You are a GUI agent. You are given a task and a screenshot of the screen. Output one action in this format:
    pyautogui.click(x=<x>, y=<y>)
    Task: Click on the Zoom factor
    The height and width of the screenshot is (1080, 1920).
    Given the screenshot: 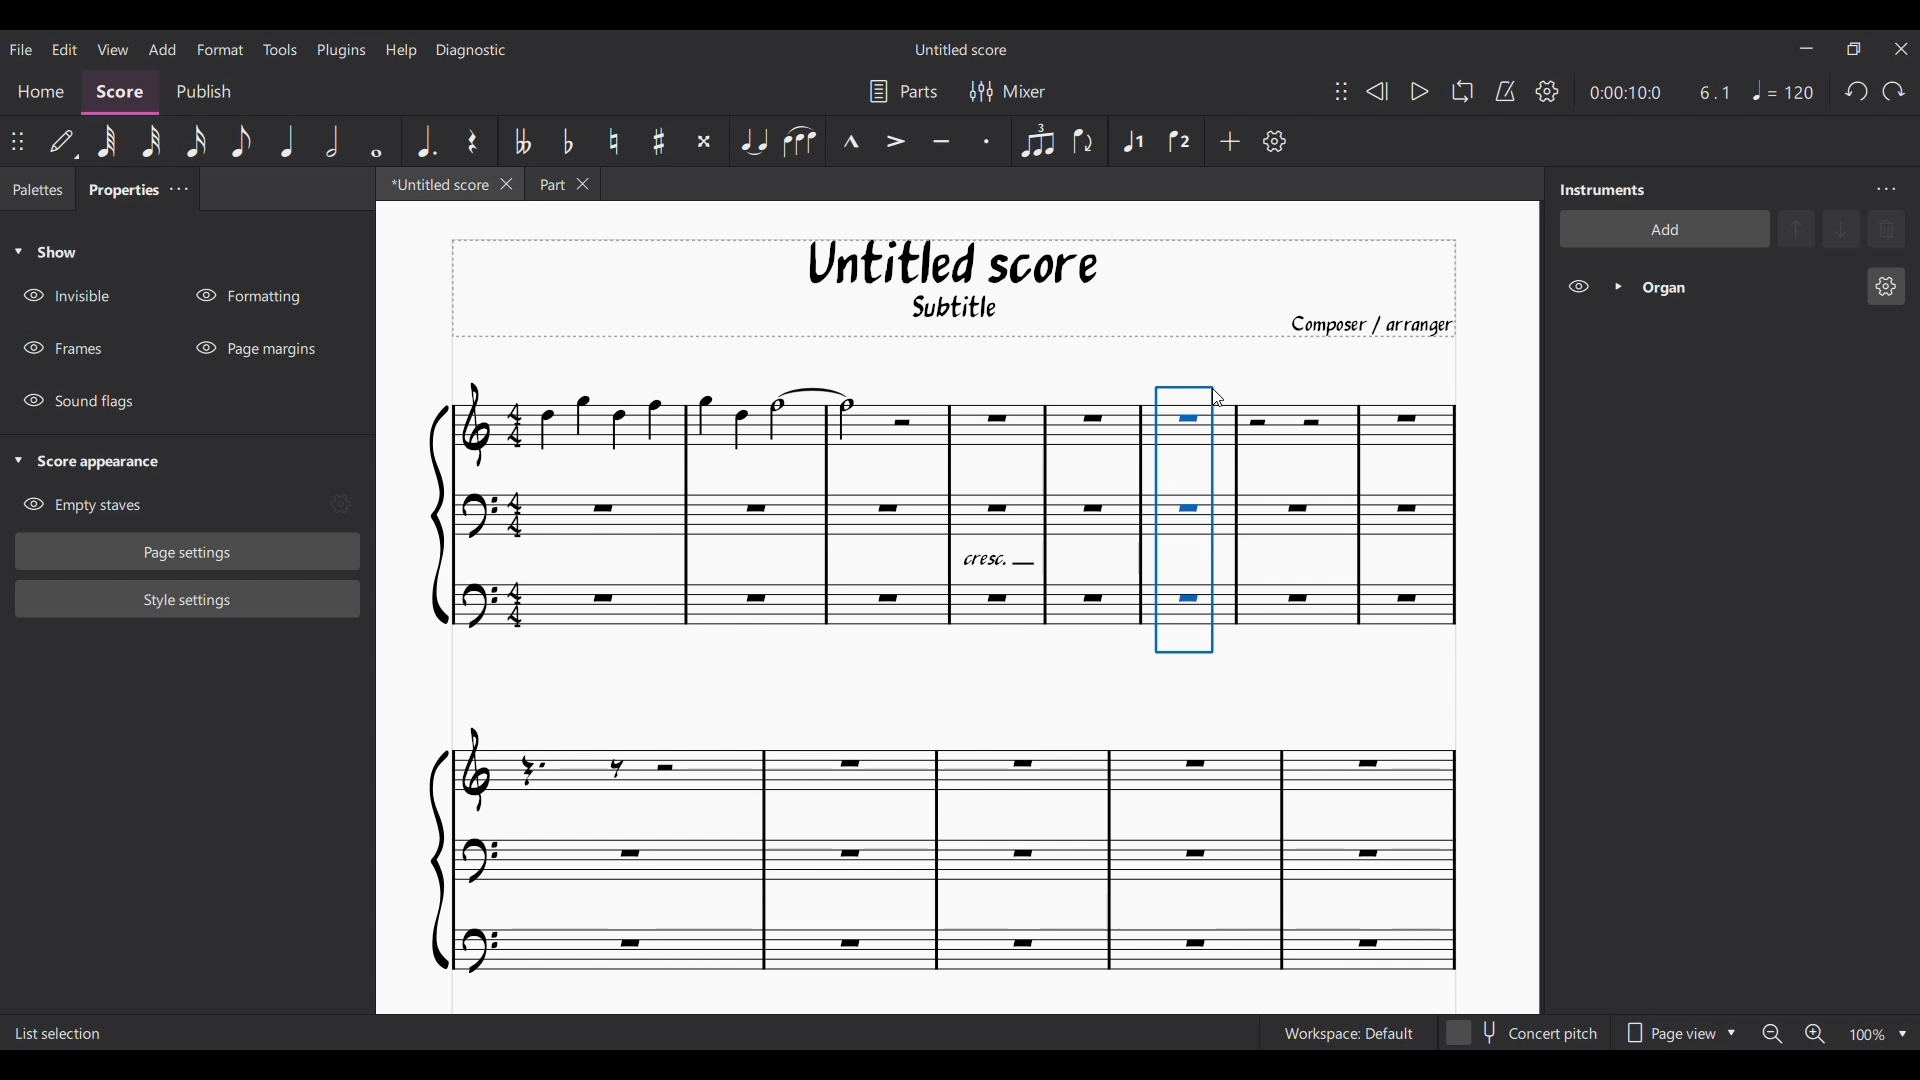 What is the action you would take?
    pyautogui.click(x=1867, y=1035)
    